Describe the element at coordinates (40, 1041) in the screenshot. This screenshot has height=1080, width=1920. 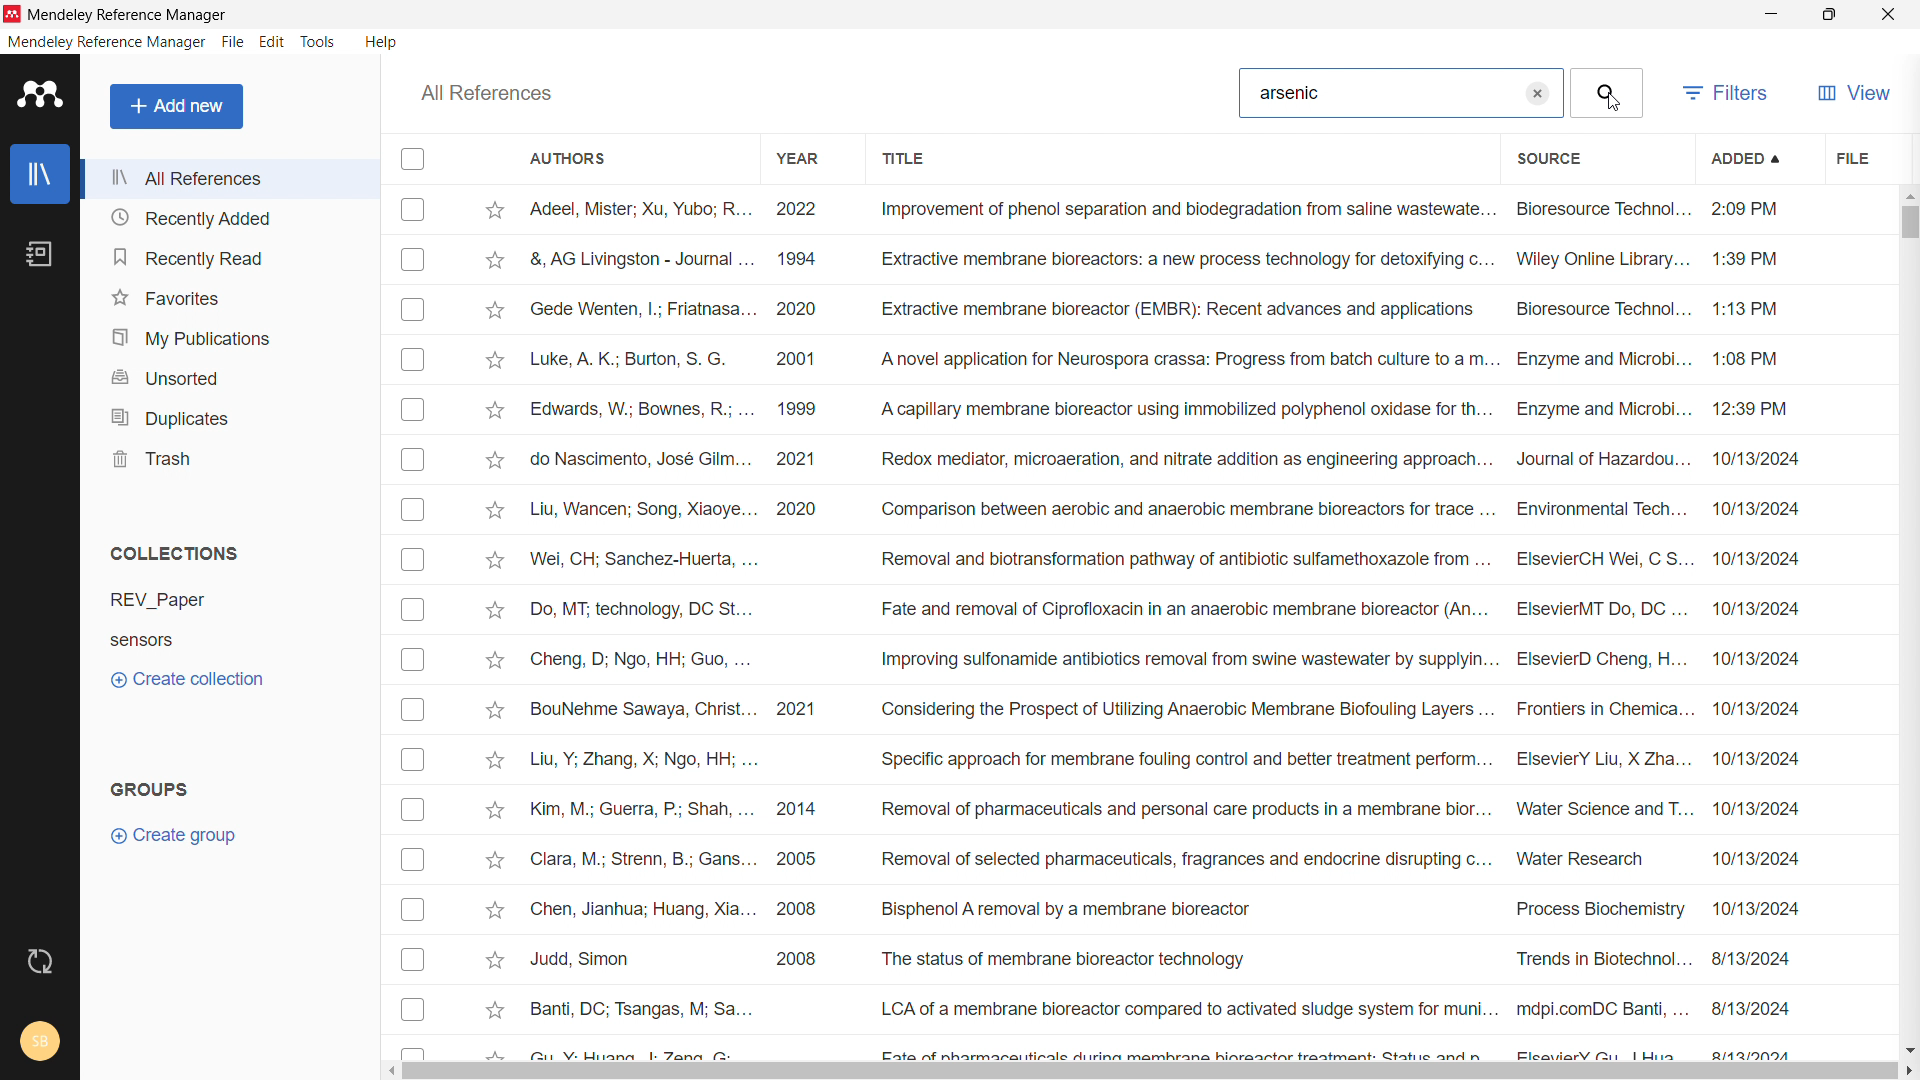
I see `account and help` at that location.